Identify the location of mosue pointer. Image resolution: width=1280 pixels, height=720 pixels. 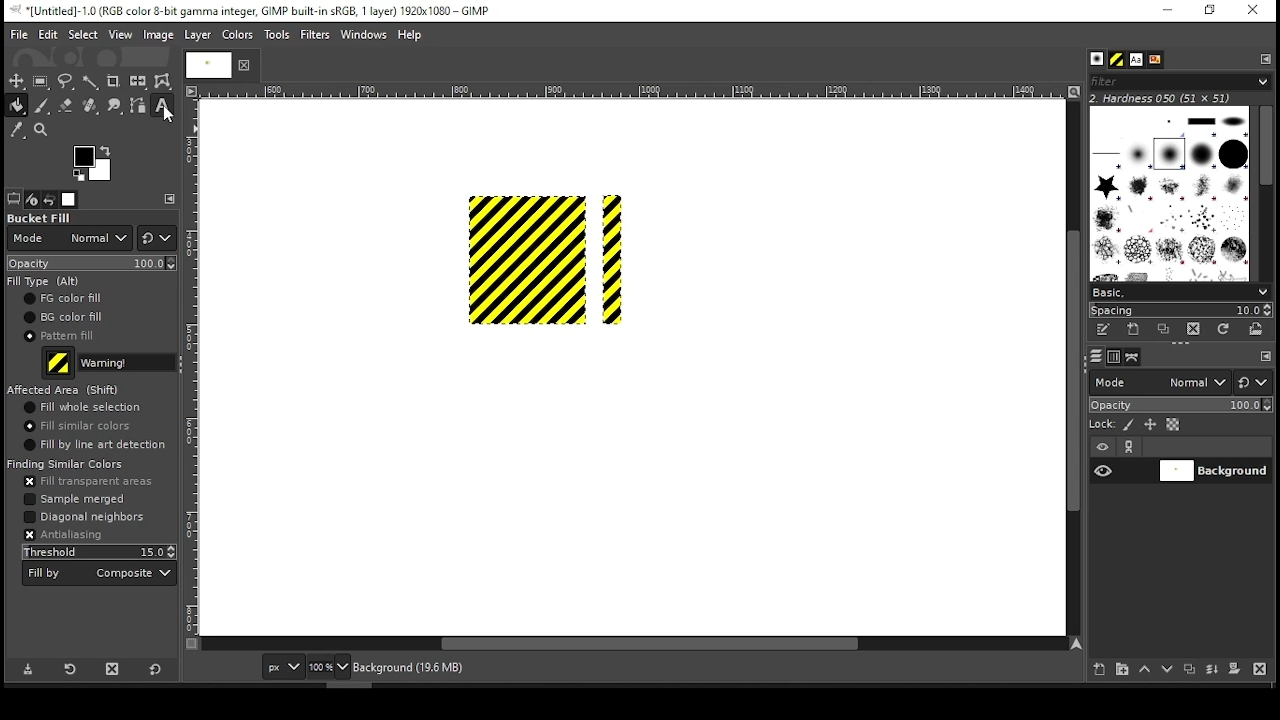
(173, 117).